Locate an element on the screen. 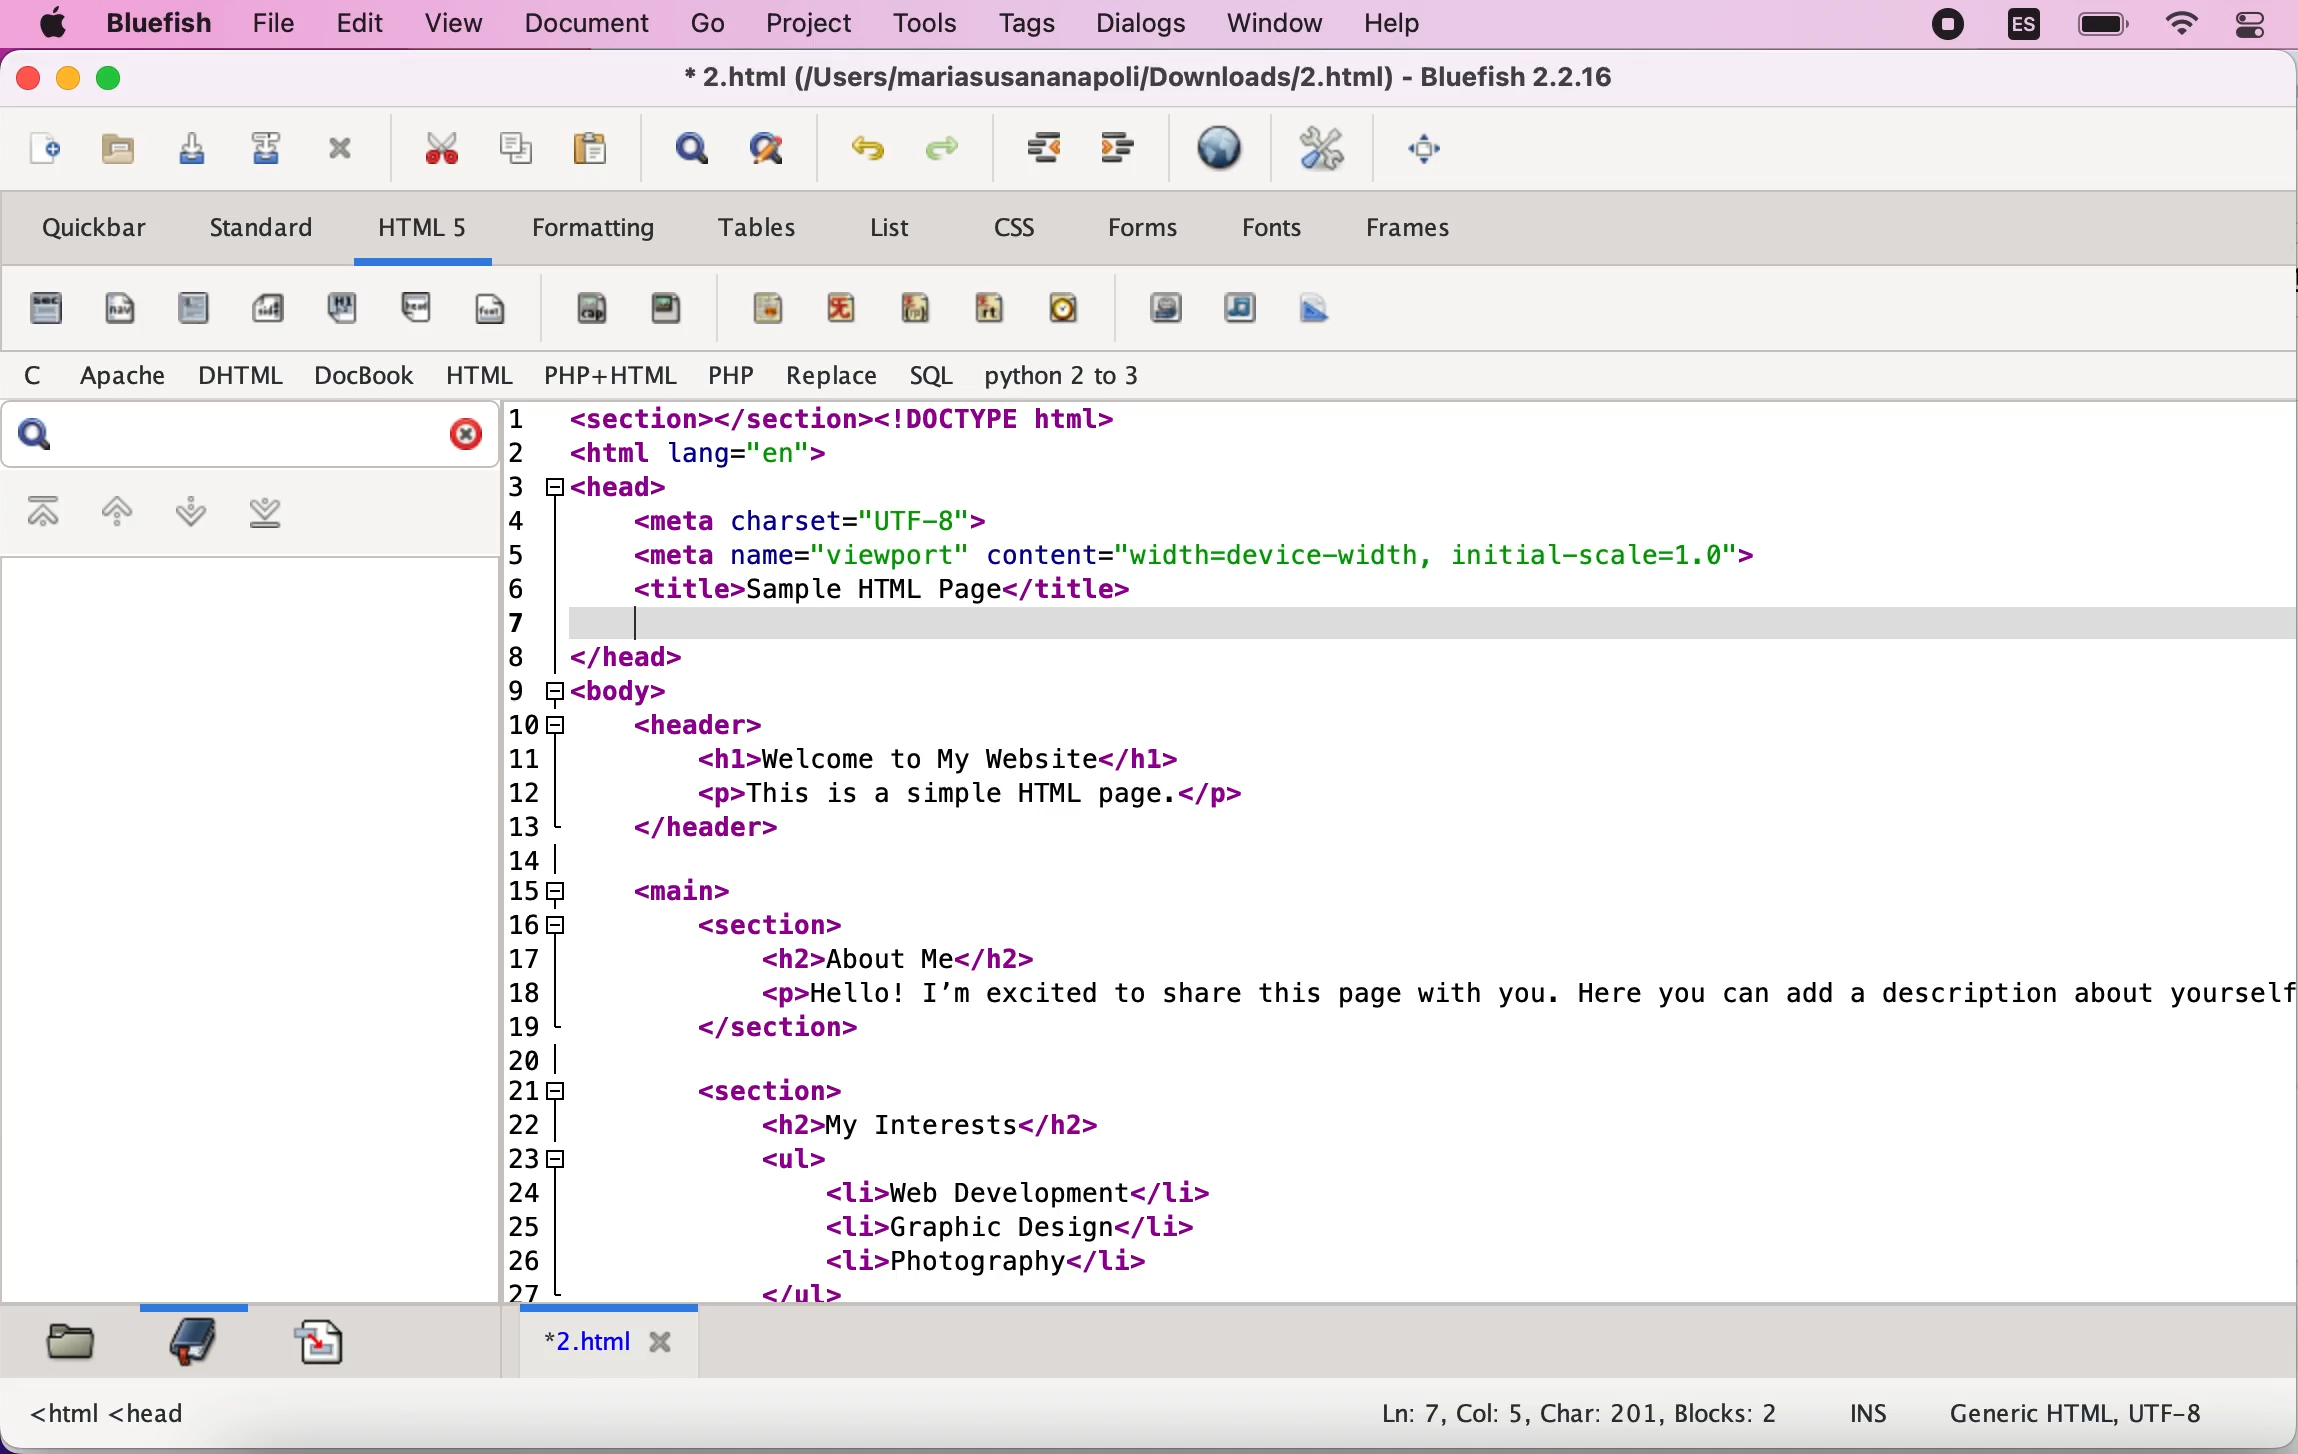 This screenshot has height=1454, width=2298. new file is located at coordinates (40, 155).